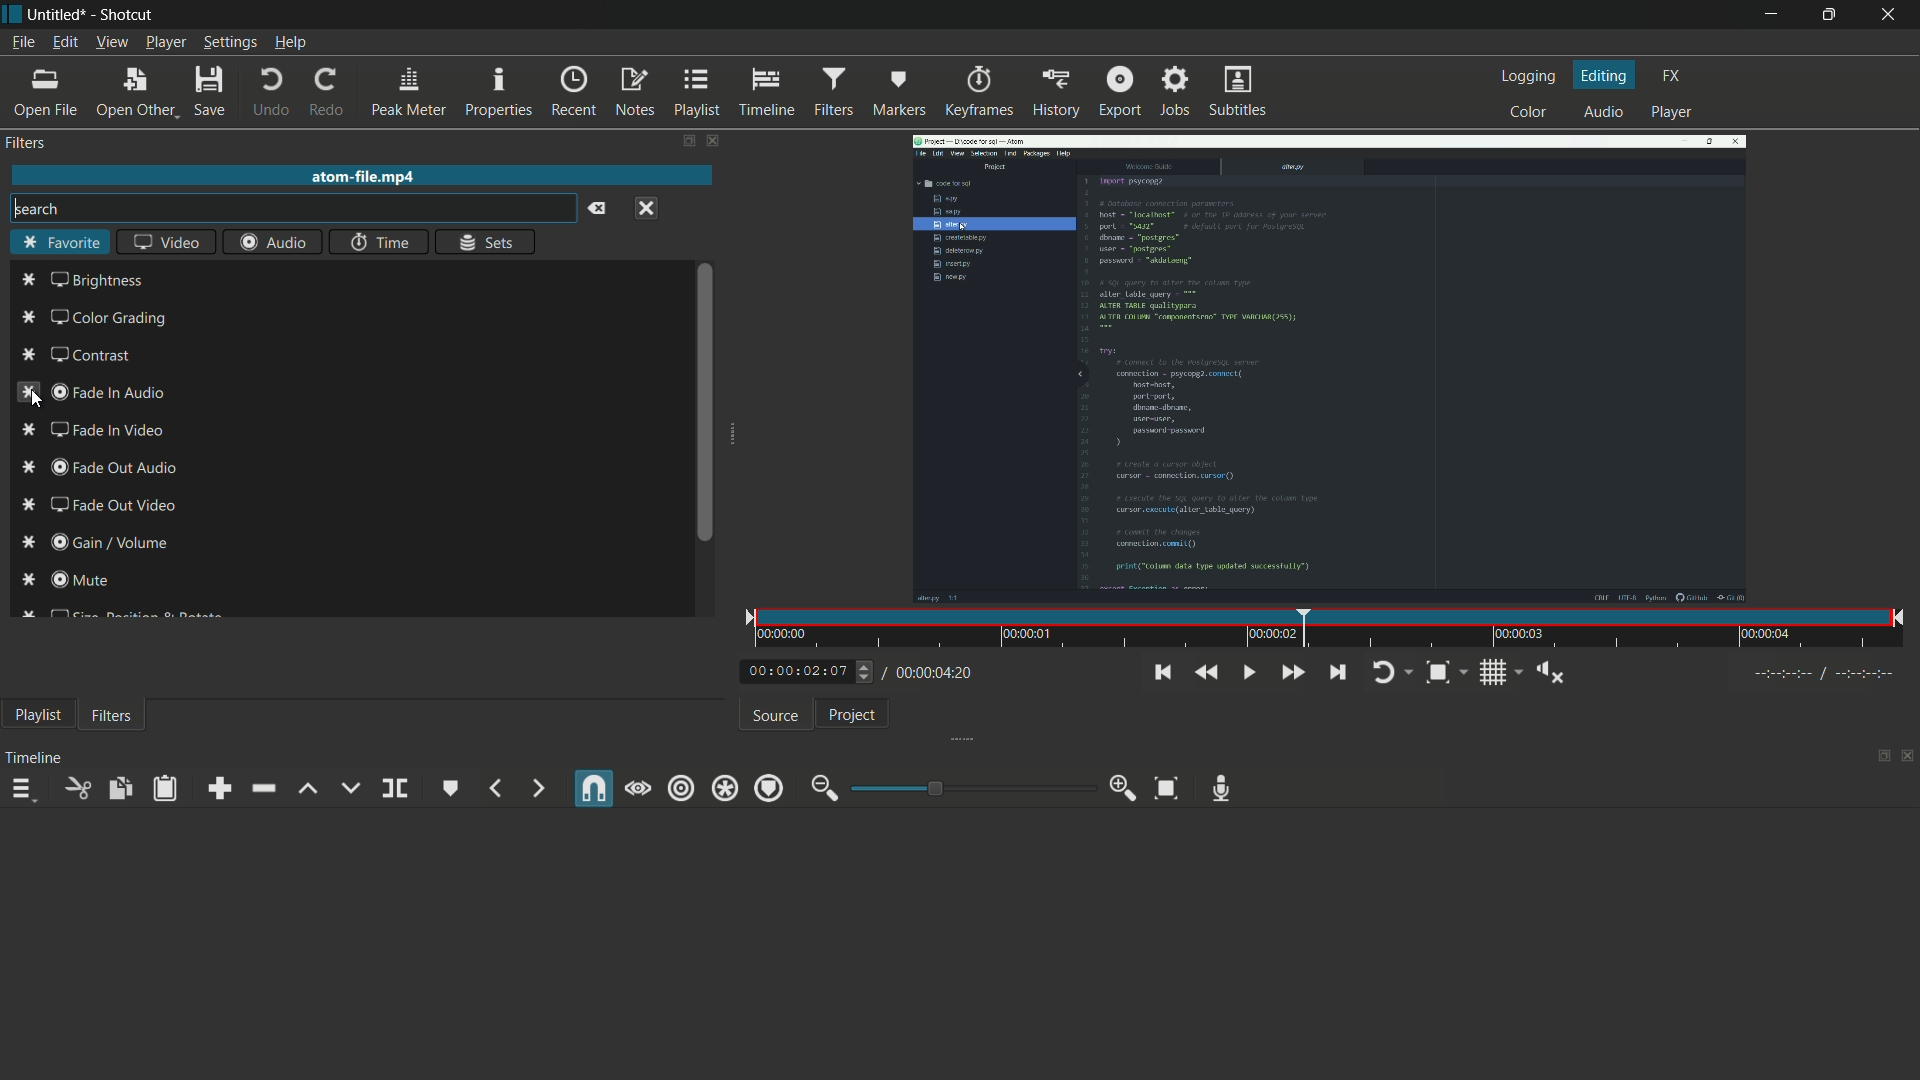 The image size is (1920, 1080). I want to click on ripple markers, so click(769, 788).